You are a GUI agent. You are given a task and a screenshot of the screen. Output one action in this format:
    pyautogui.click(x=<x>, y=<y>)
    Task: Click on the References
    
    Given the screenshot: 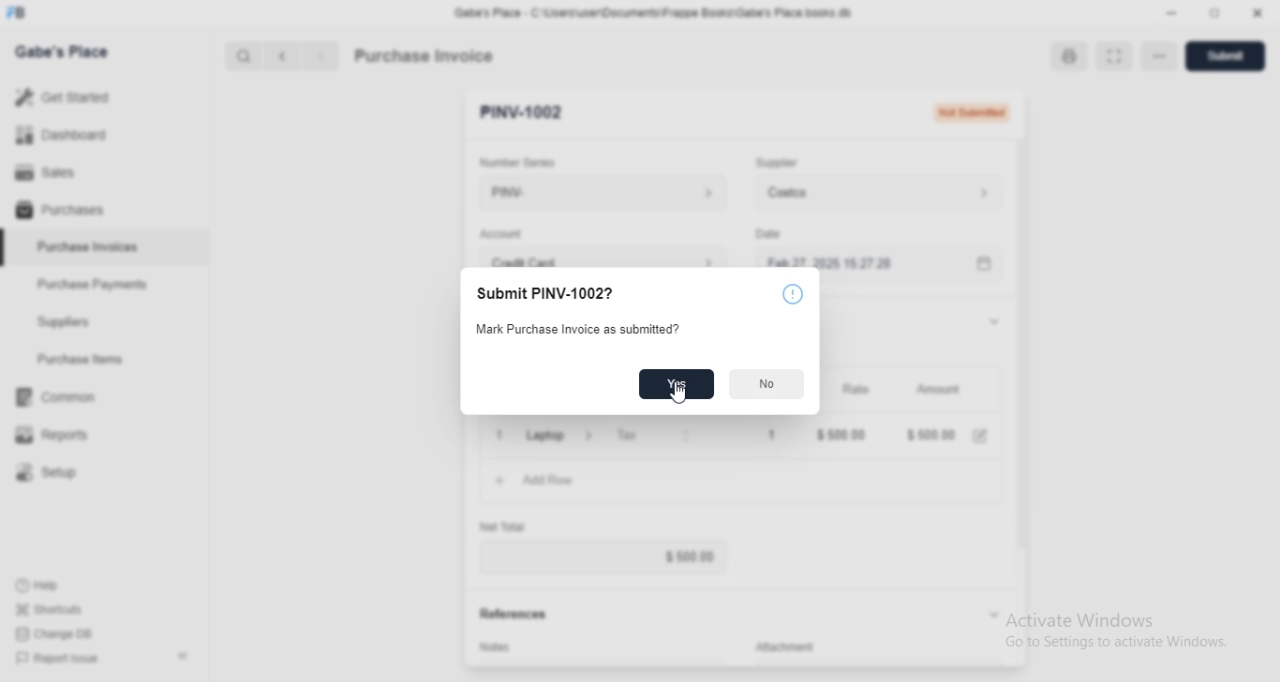 What is the action you would take?
    pyautogui.click(x=513, y=614)
    